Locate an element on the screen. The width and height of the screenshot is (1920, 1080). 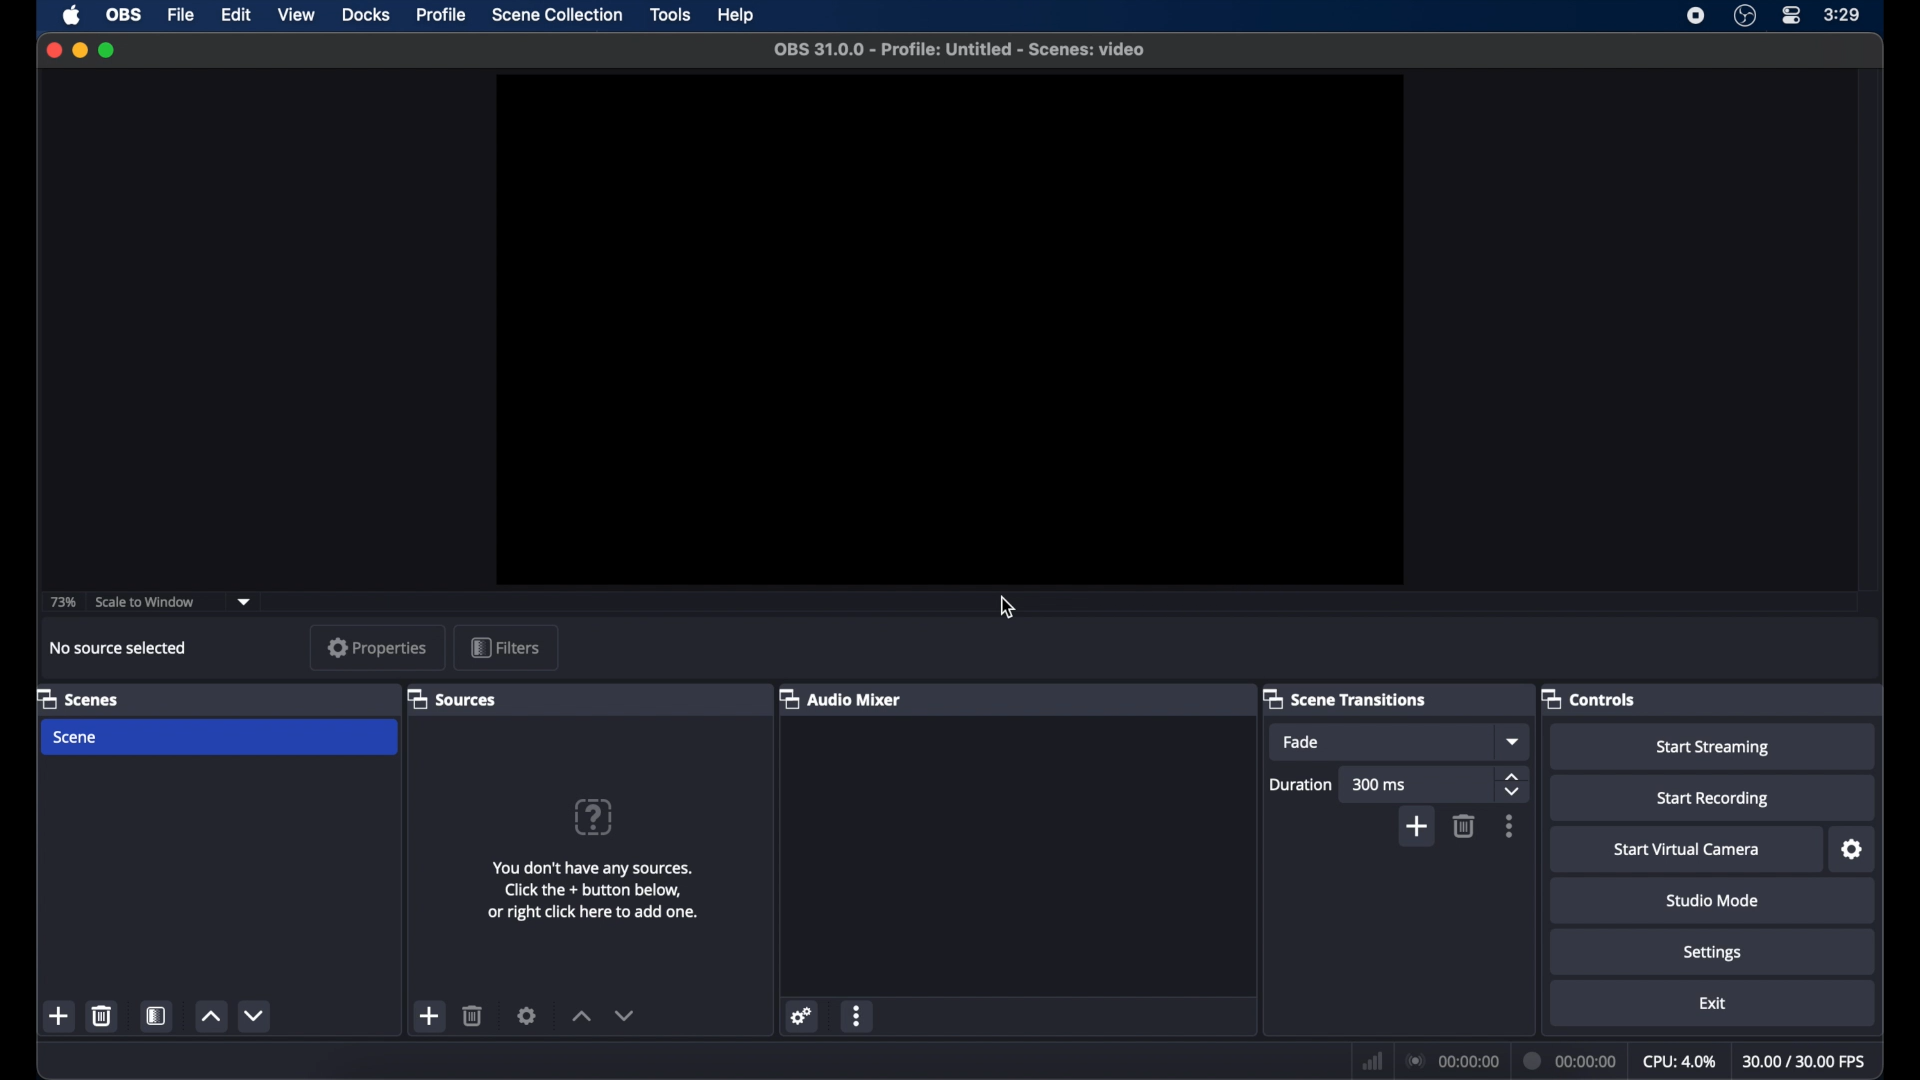
decrement is located at coordinates (256, 1015).